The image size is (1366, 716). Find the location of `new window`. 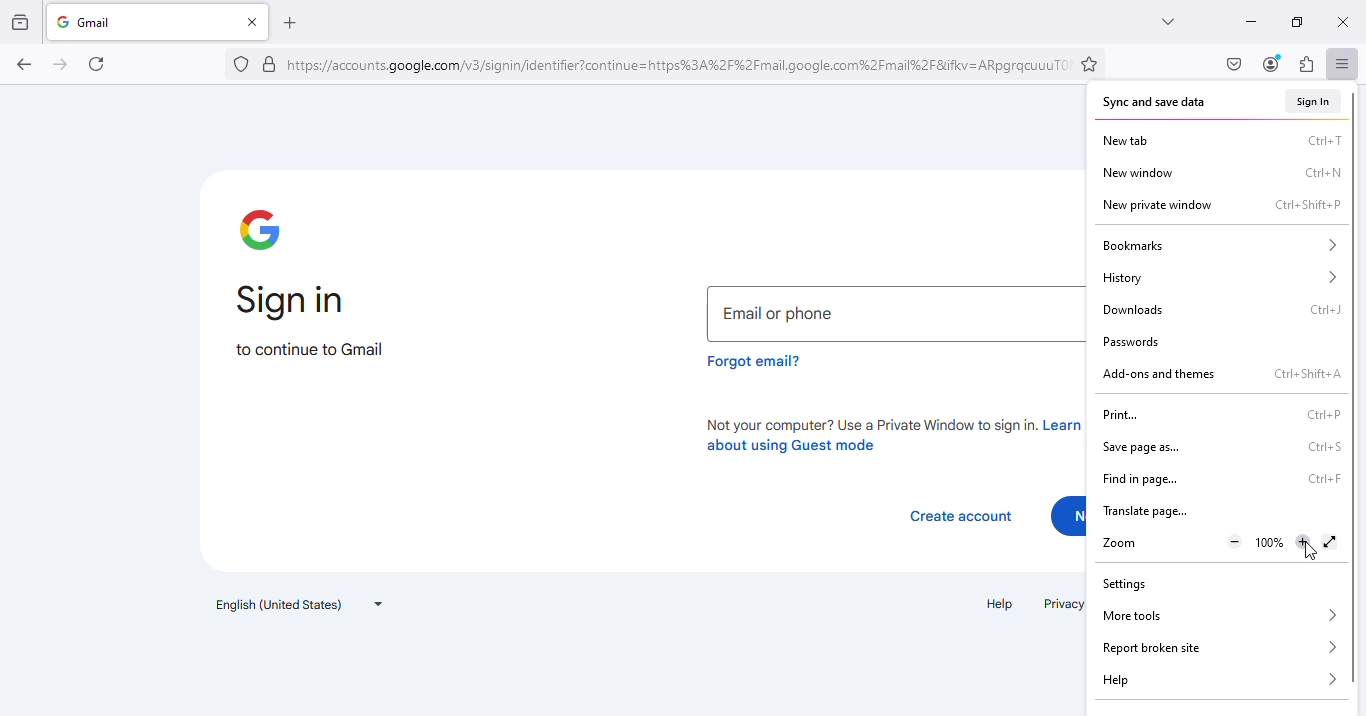

new window is located at coordinates (1140, 172).